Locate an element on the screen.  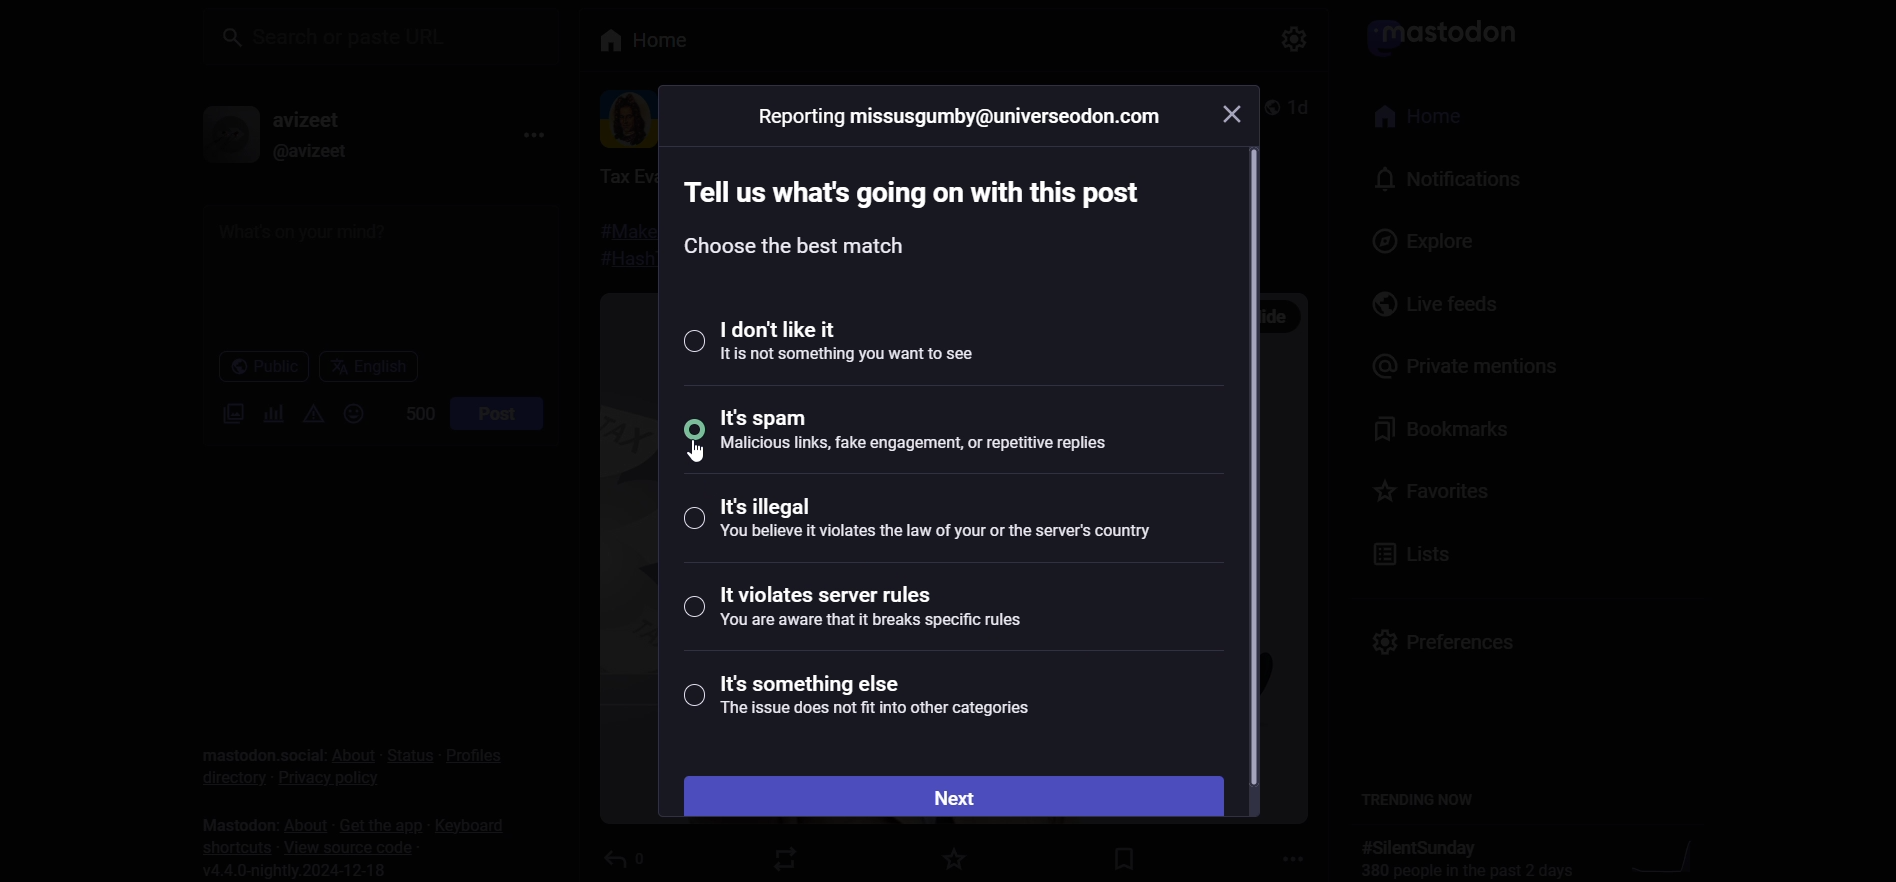
scroll bar is located at coordinates (1247, 467).